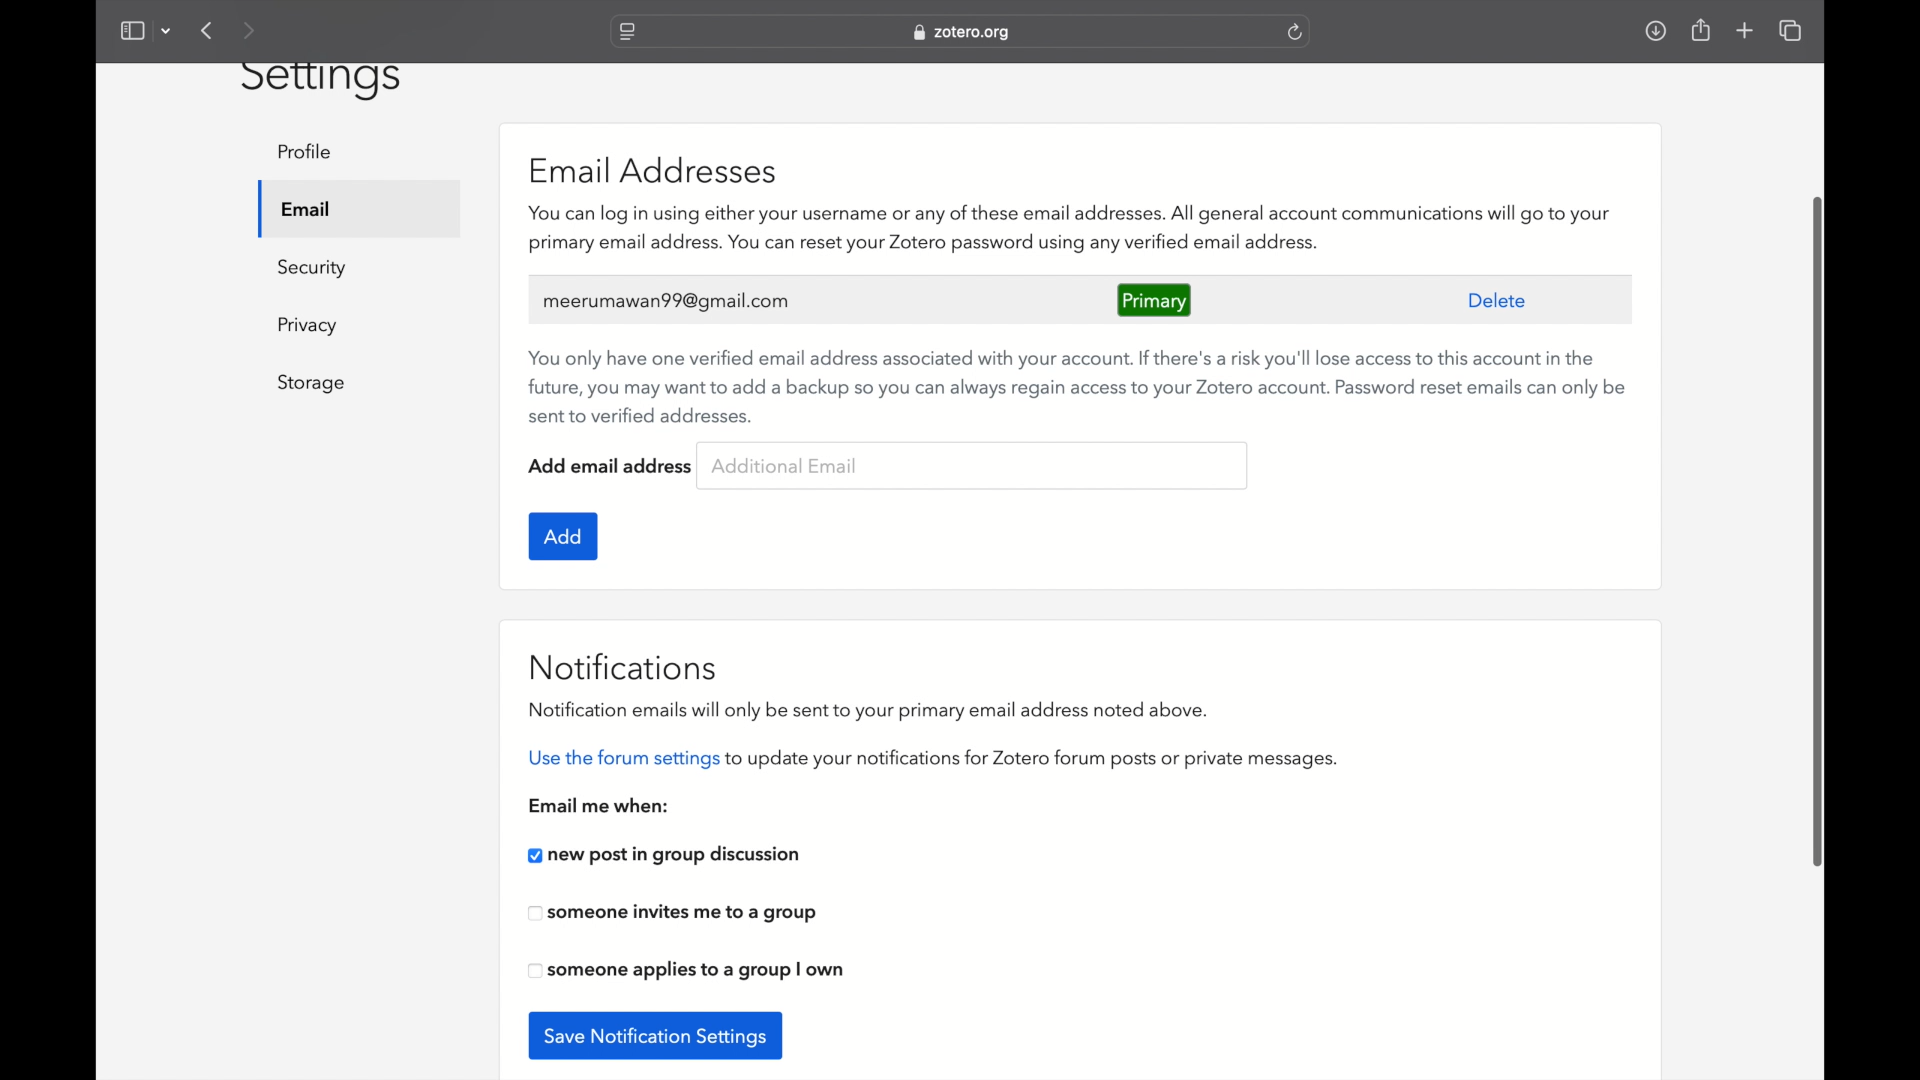 This screenshot has height=1080, width=1920. What do you see at coordinates (1153, 299) in the screenshot?
I see `primary` at bounding box center [1153, 299].